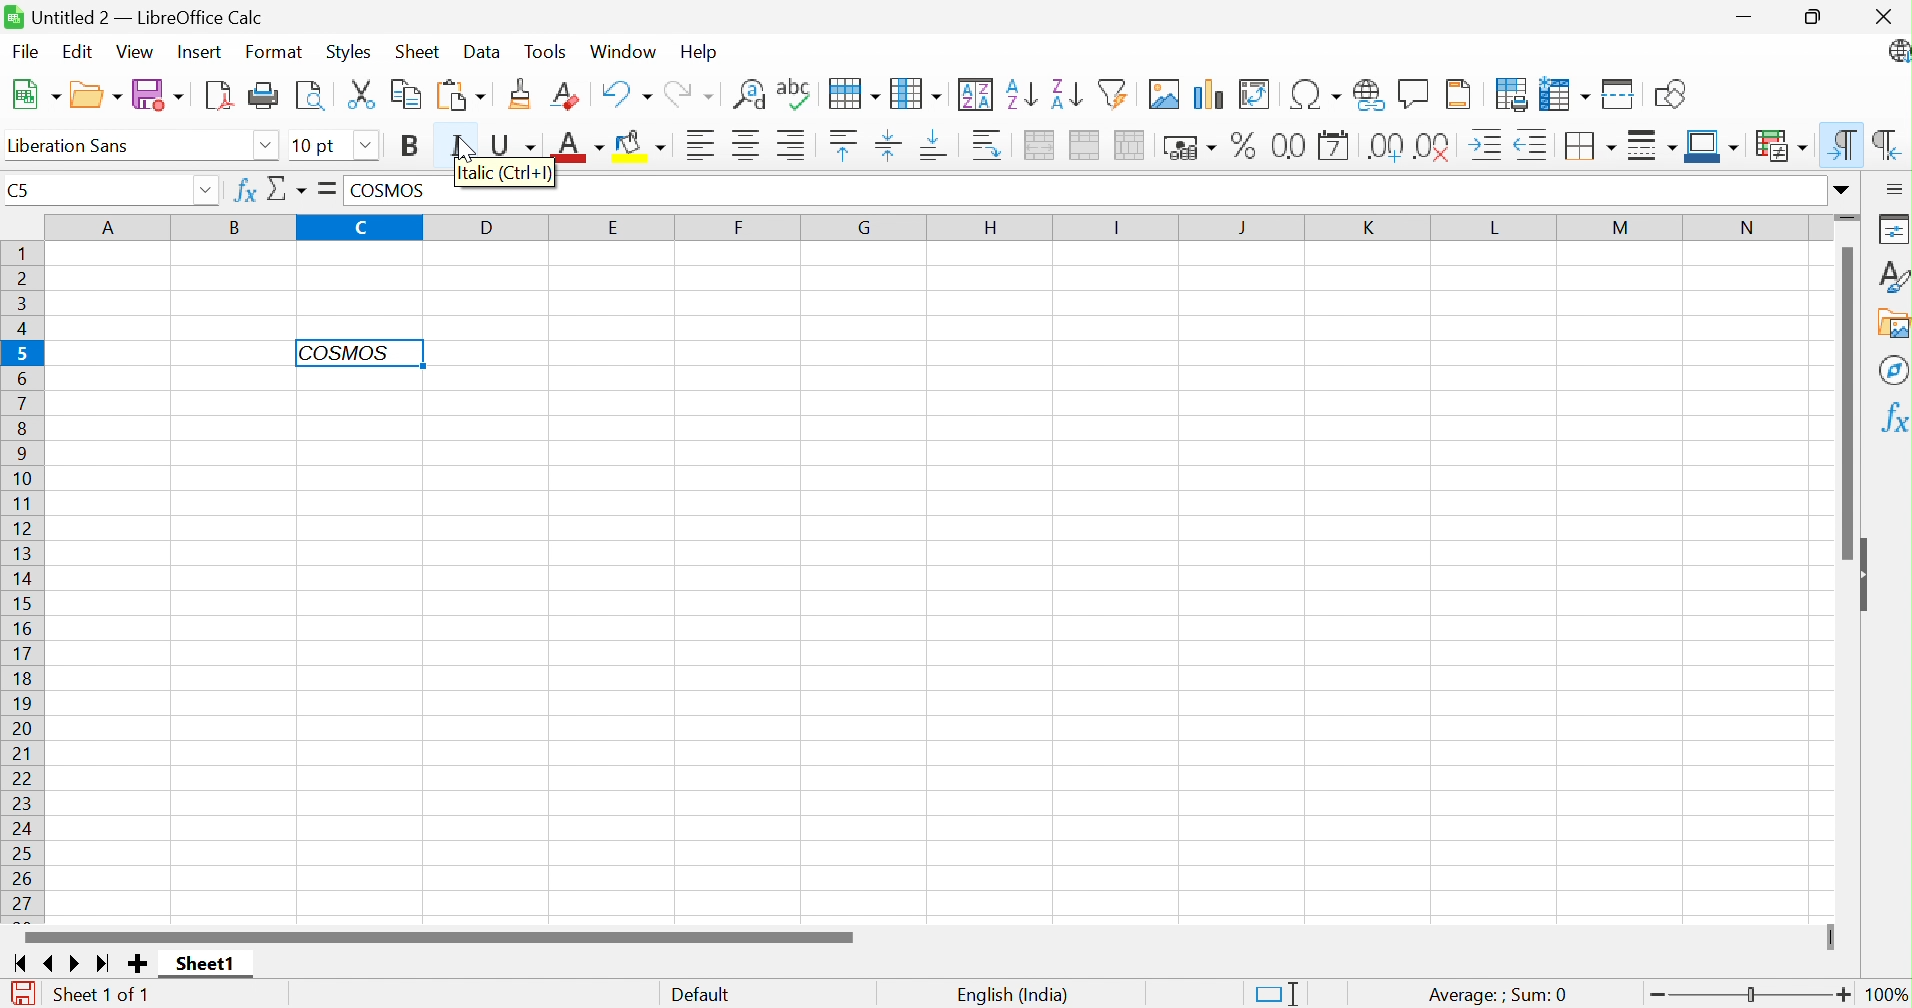  What do you see at coordinates (749, 95) in the screenshot?
I see `Find and replace` at bounding box center [749, 95].